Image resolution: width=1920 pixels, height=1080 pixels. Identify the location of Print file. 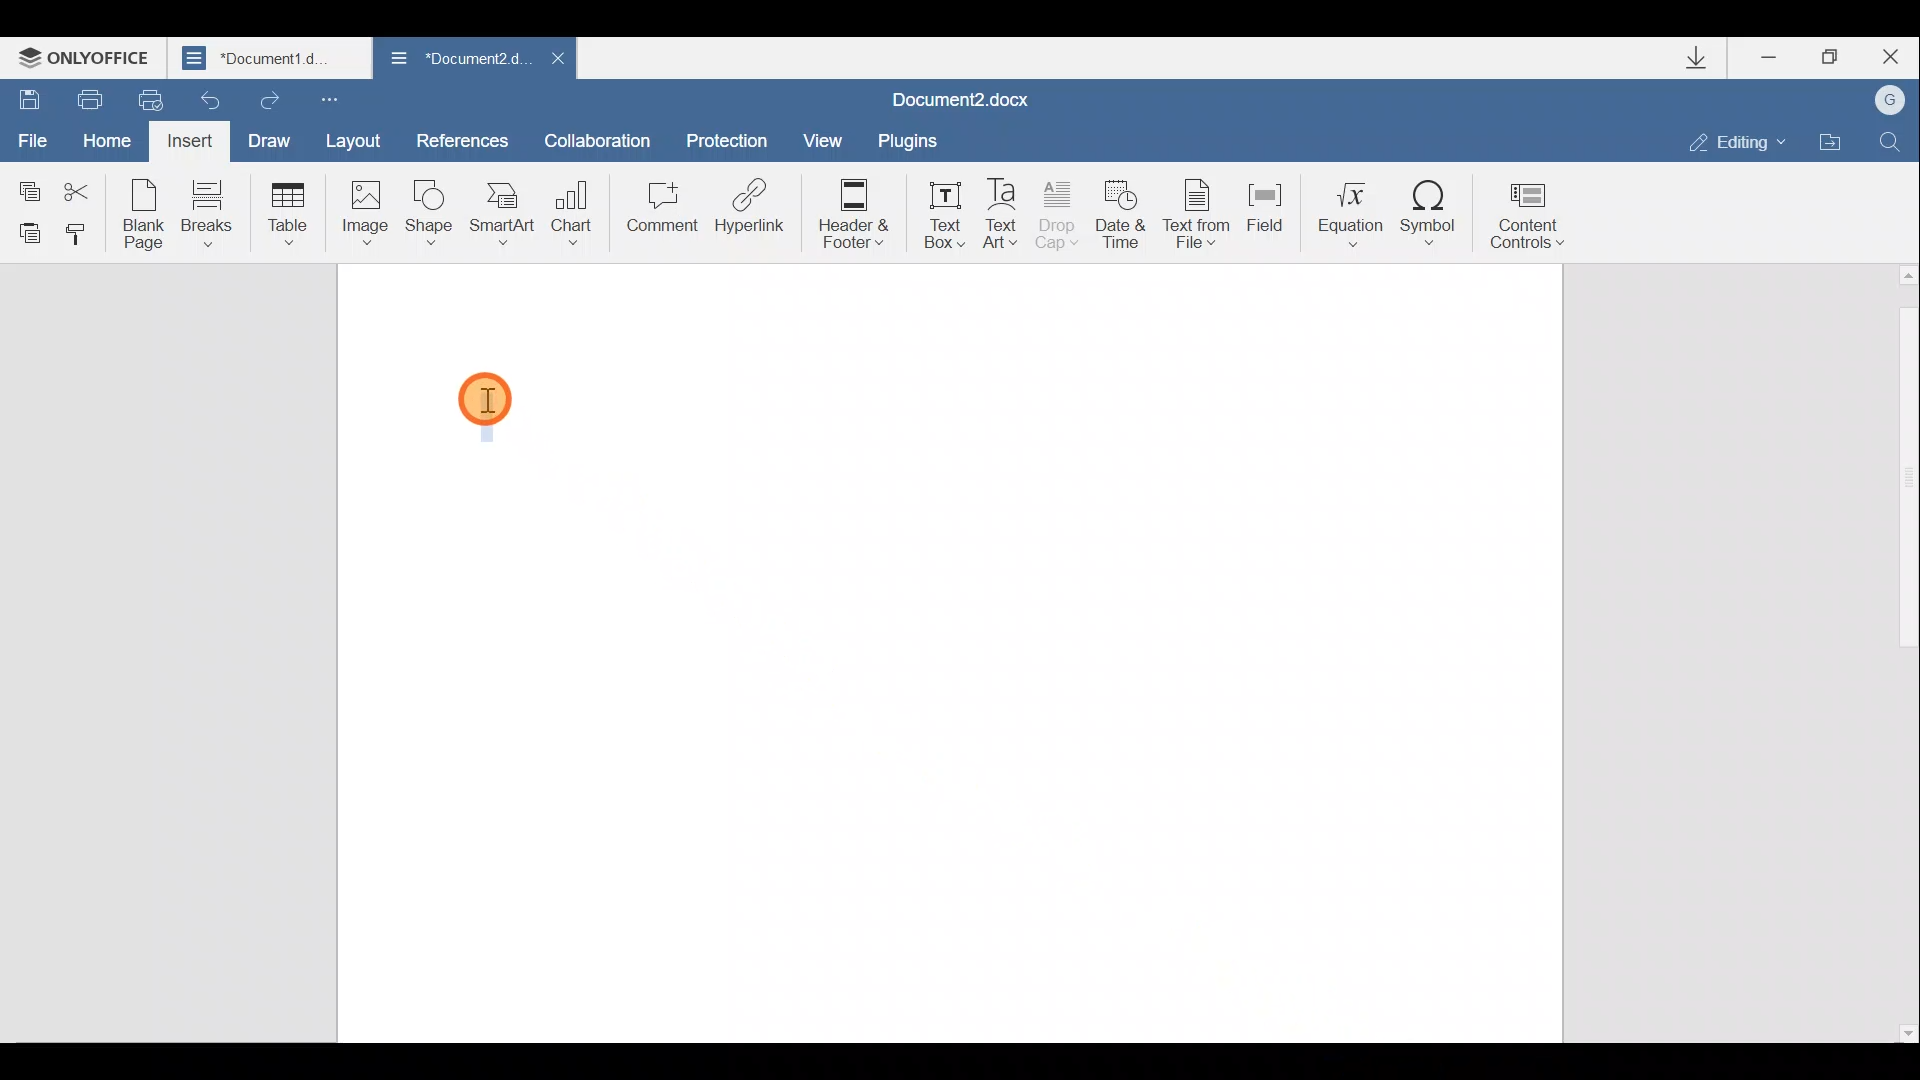
(88, 96).